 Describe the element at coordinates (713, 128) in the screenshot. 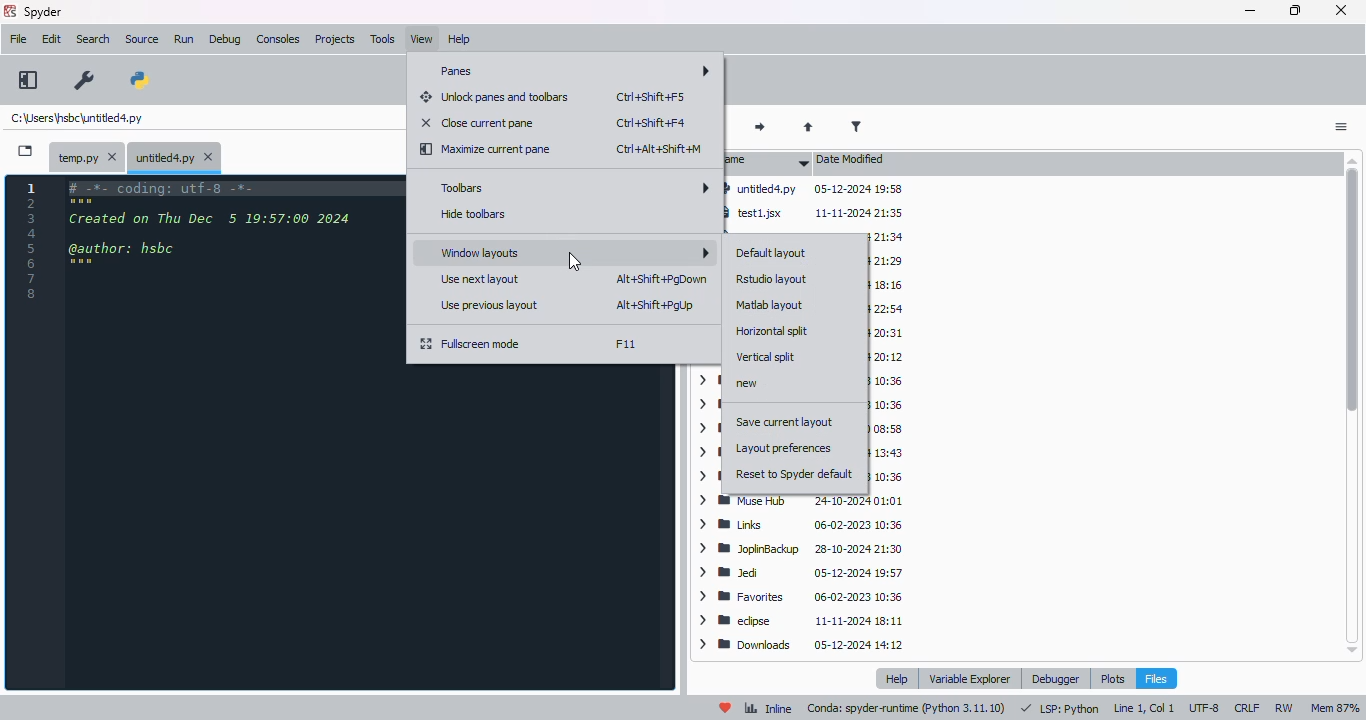

I see `back` at that location.